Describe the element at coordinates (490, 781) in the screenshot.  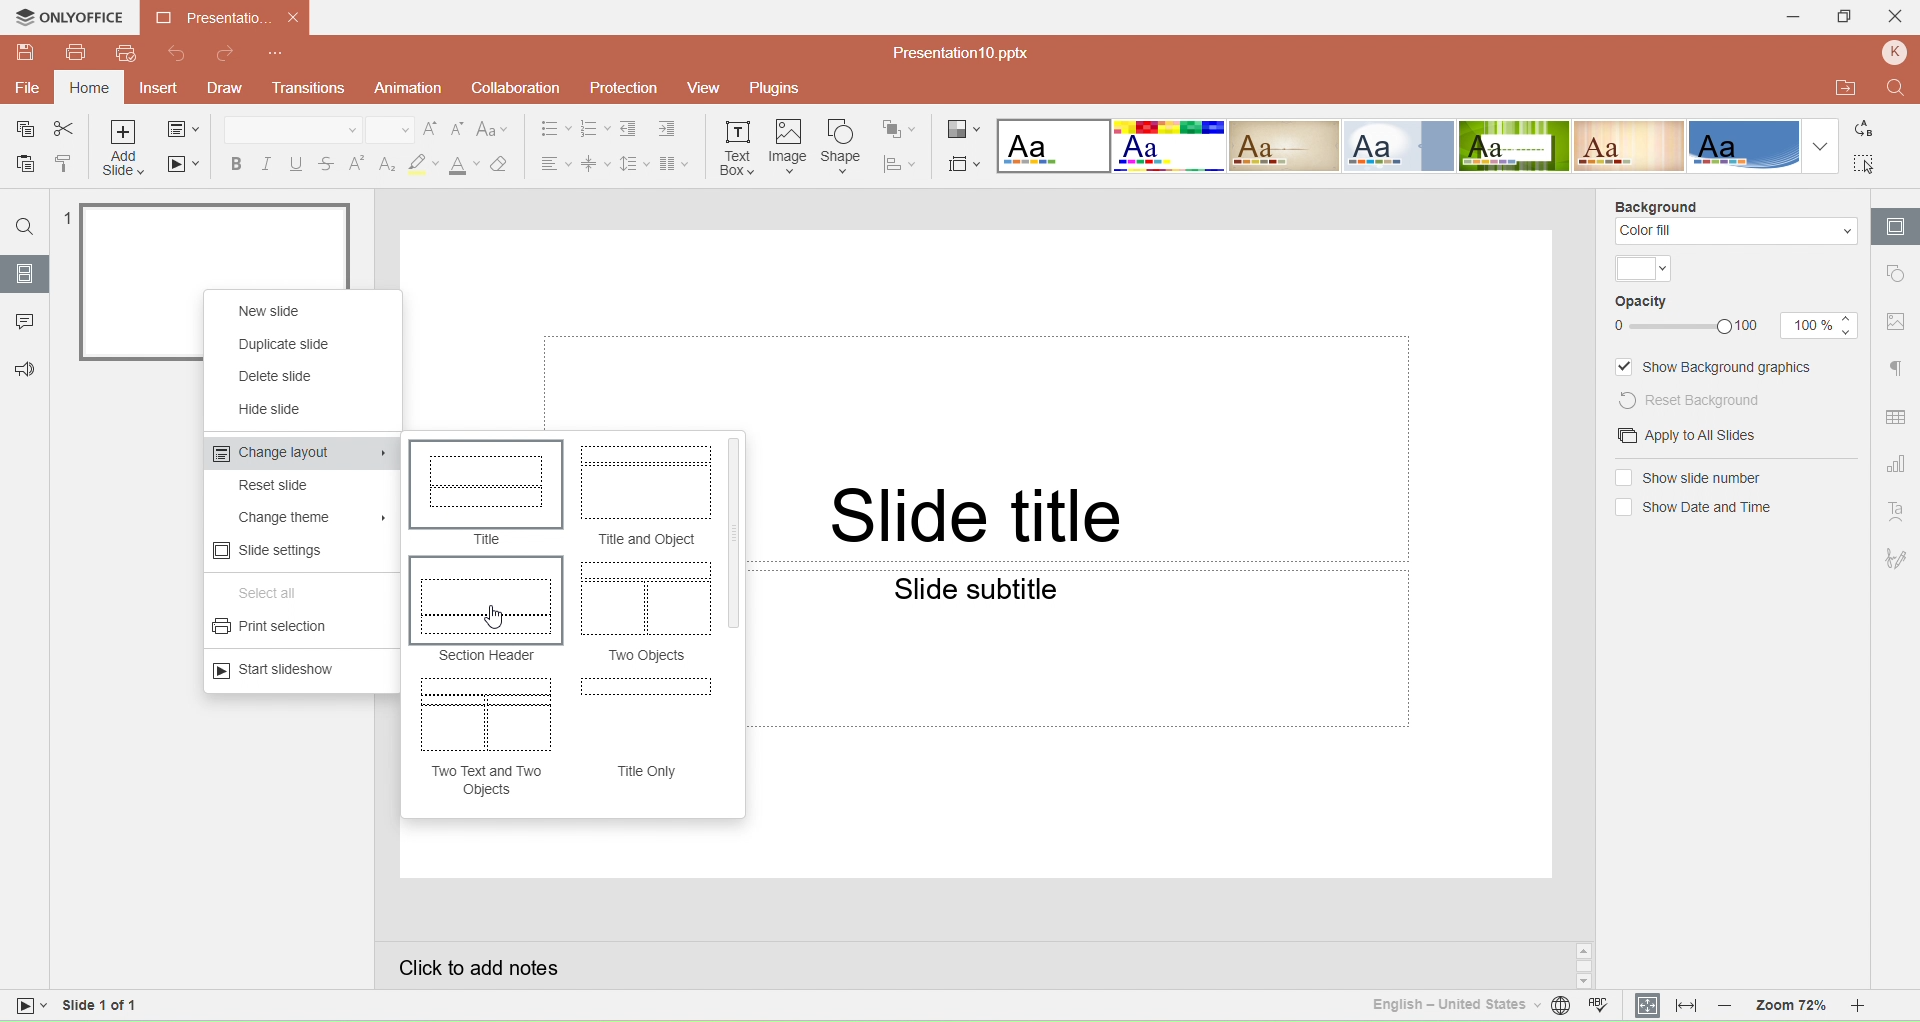
I see `Two text and two objects` at that location.